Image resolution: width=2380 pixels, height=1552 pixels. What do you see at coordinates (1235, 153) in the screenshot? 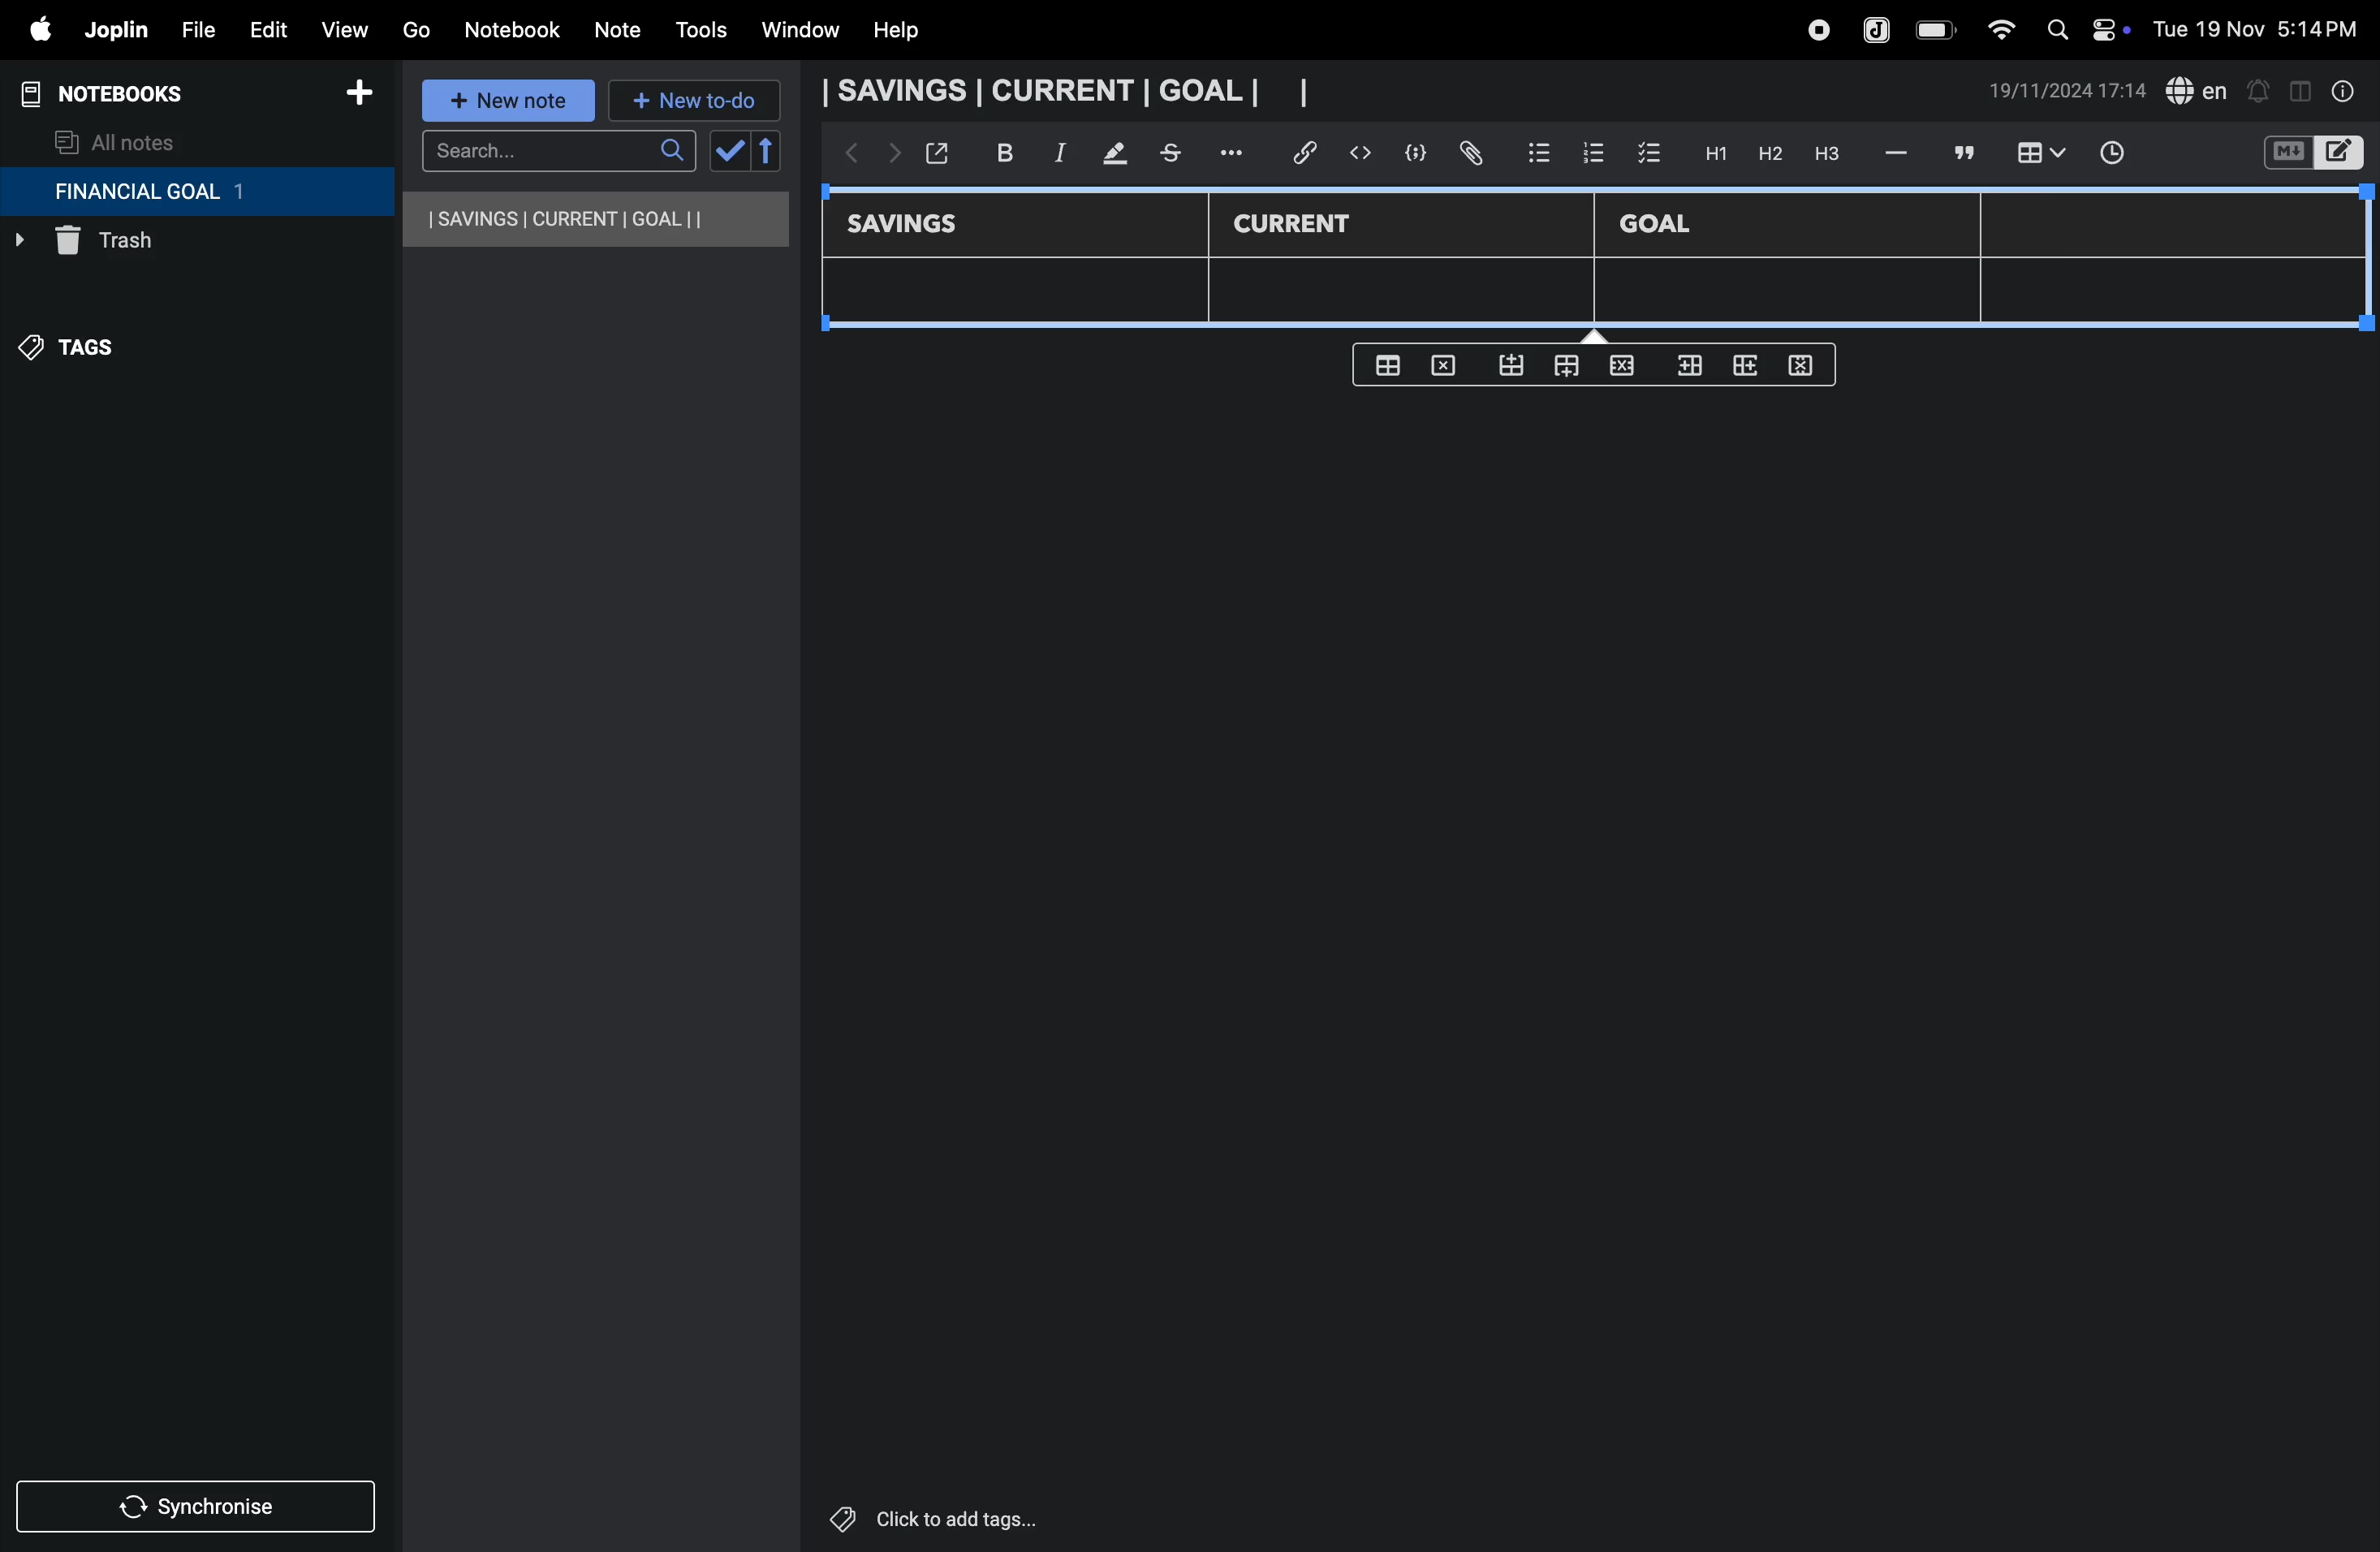
I see `options` at bounding box center [1235, 153].